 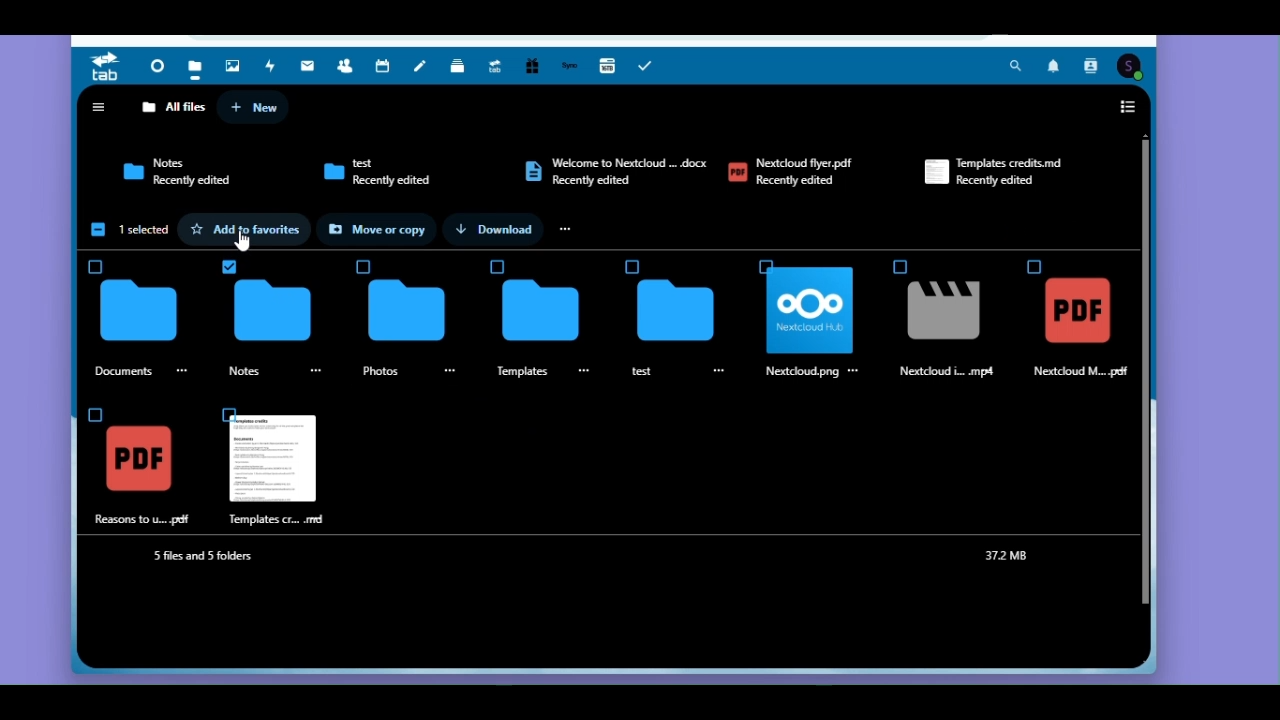 I want to click on Nextcloud M... pdf |, so click(x=1086, y=372).